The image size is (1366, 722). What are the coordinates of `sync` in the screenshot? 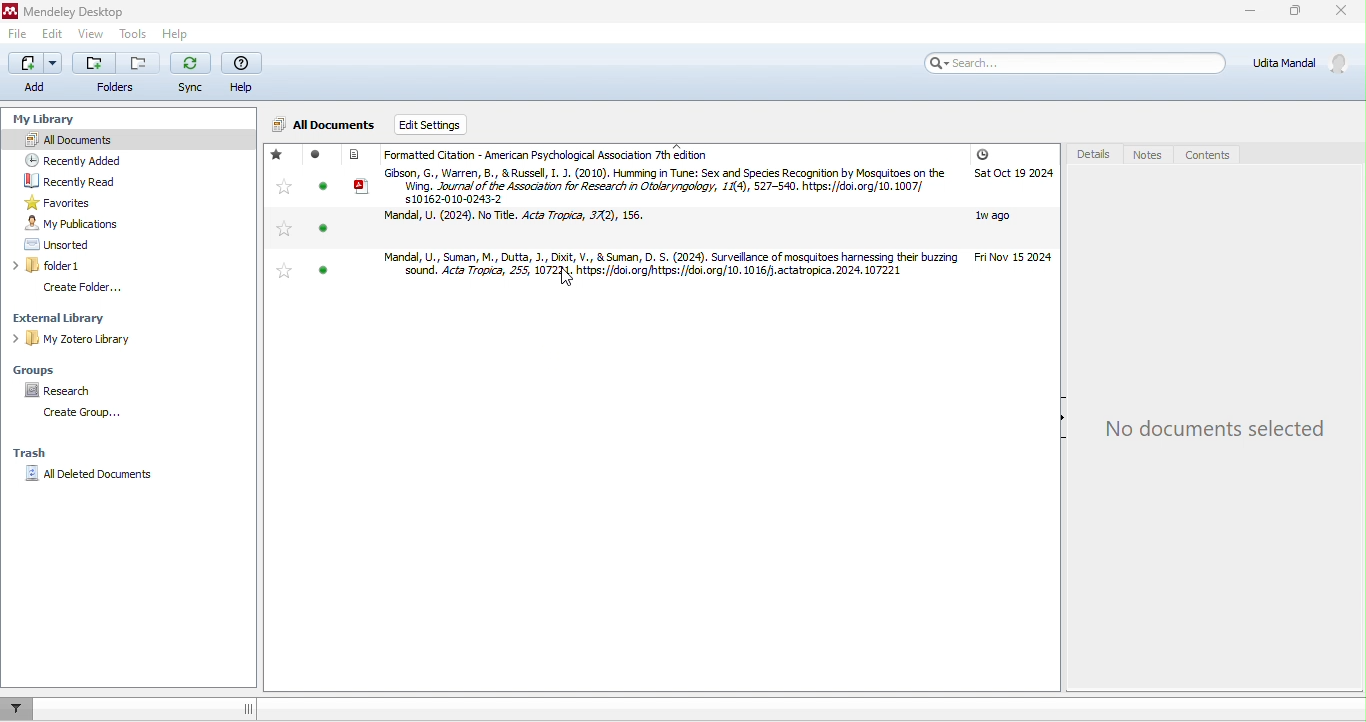 It's located at (191, 75).